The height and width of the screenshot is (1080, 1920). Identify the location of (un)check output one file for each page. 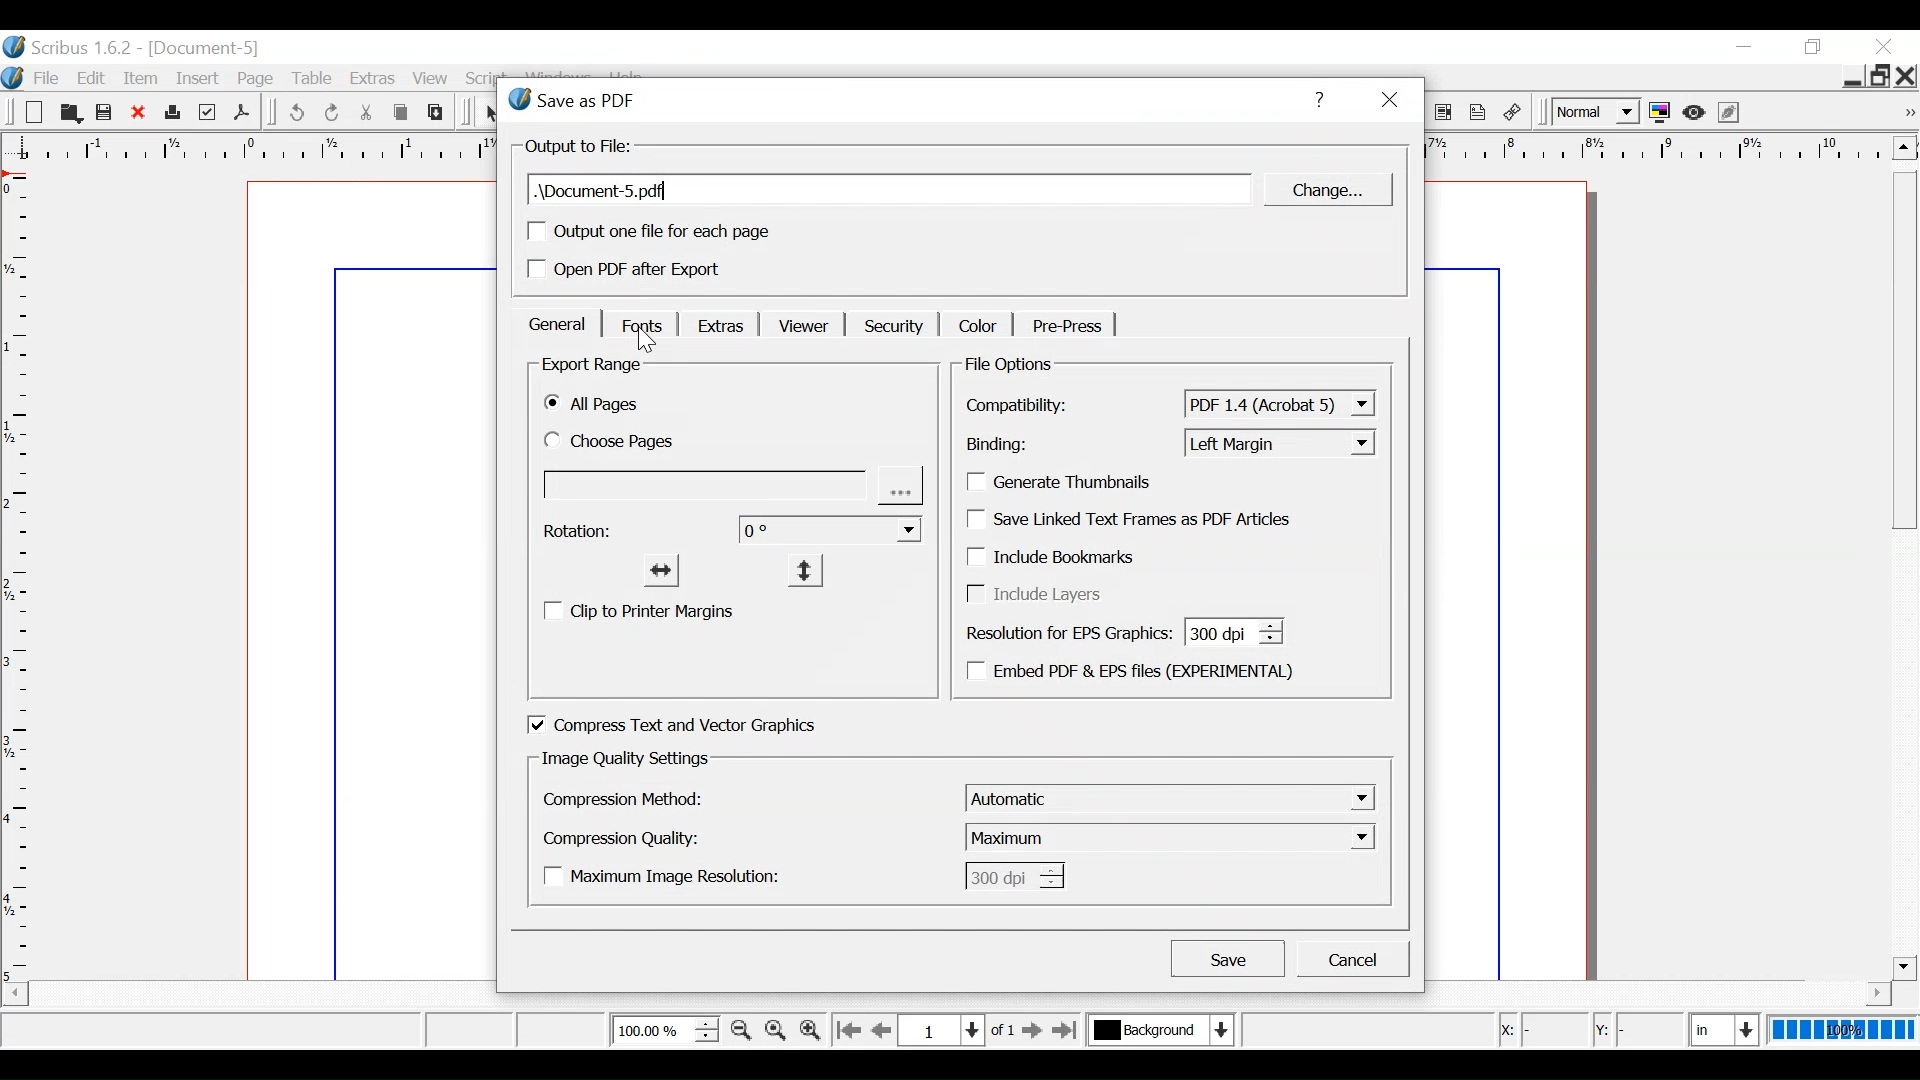
(649, 231).